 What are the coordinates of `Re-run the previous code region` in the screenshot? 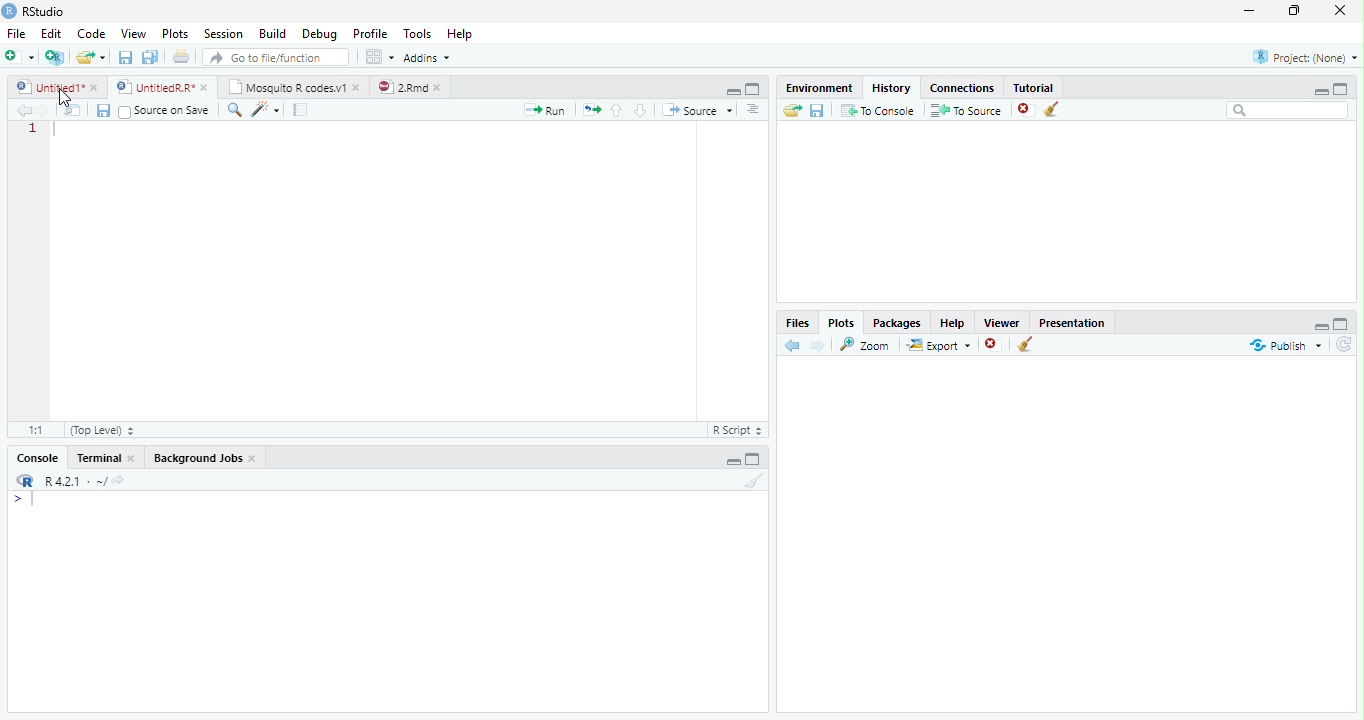 It's located at (590, 110).